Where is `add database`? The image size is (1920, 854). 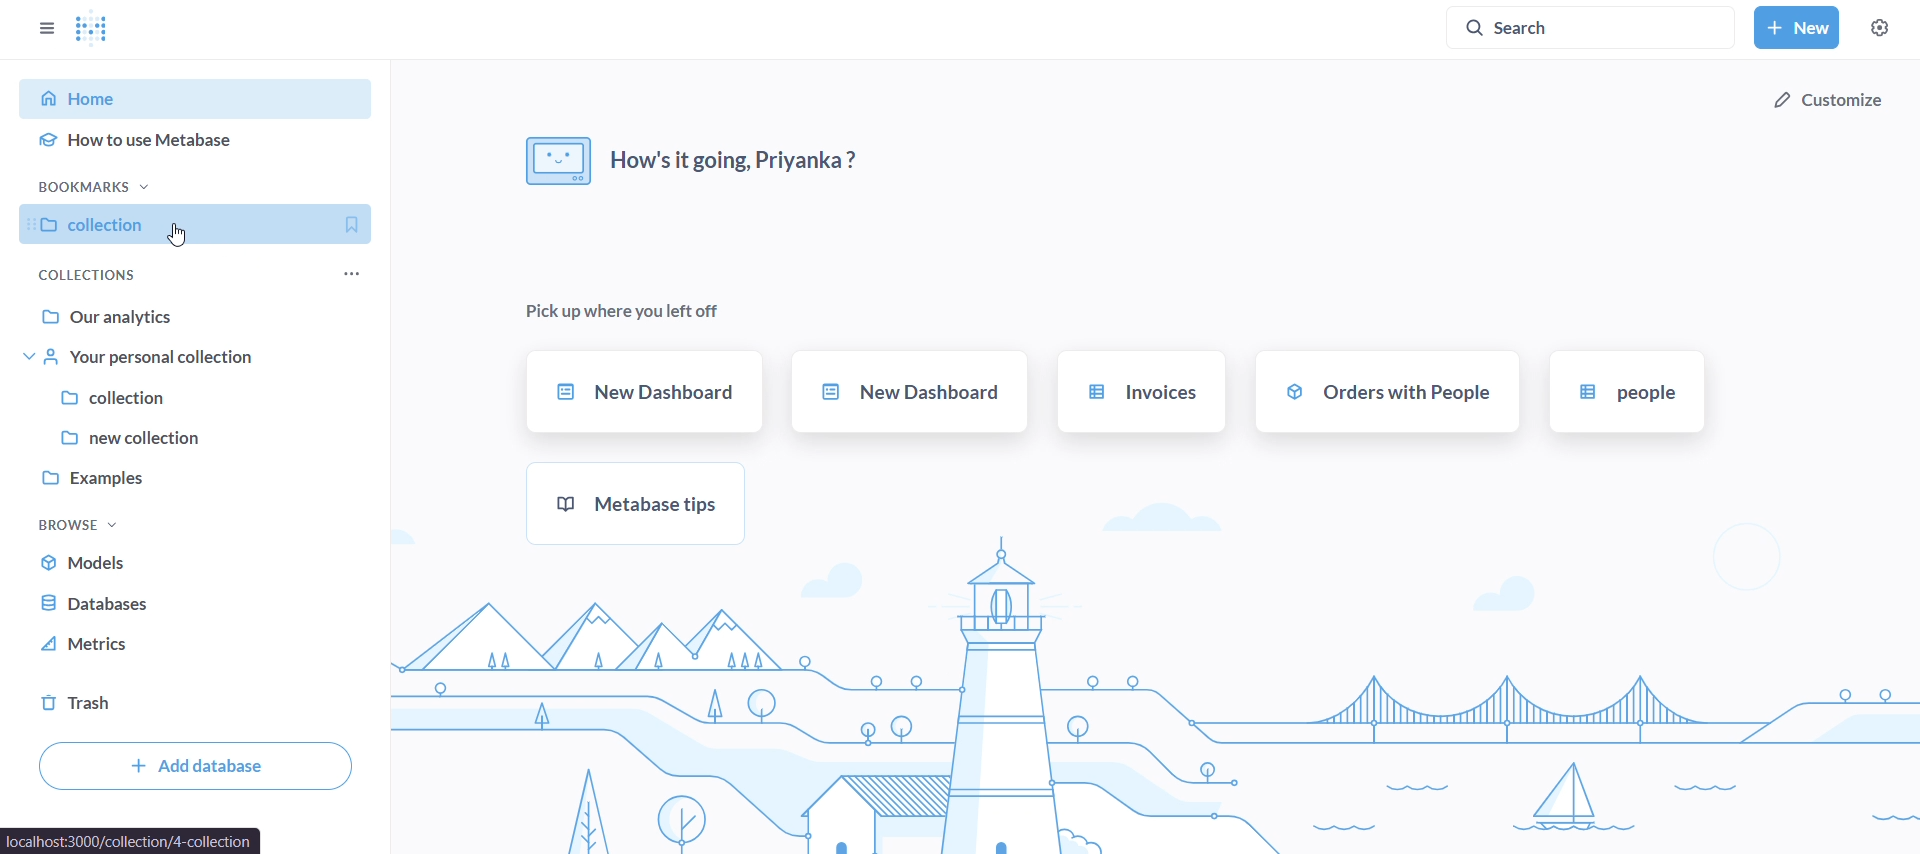
add database is located at coordinates (199, 766).